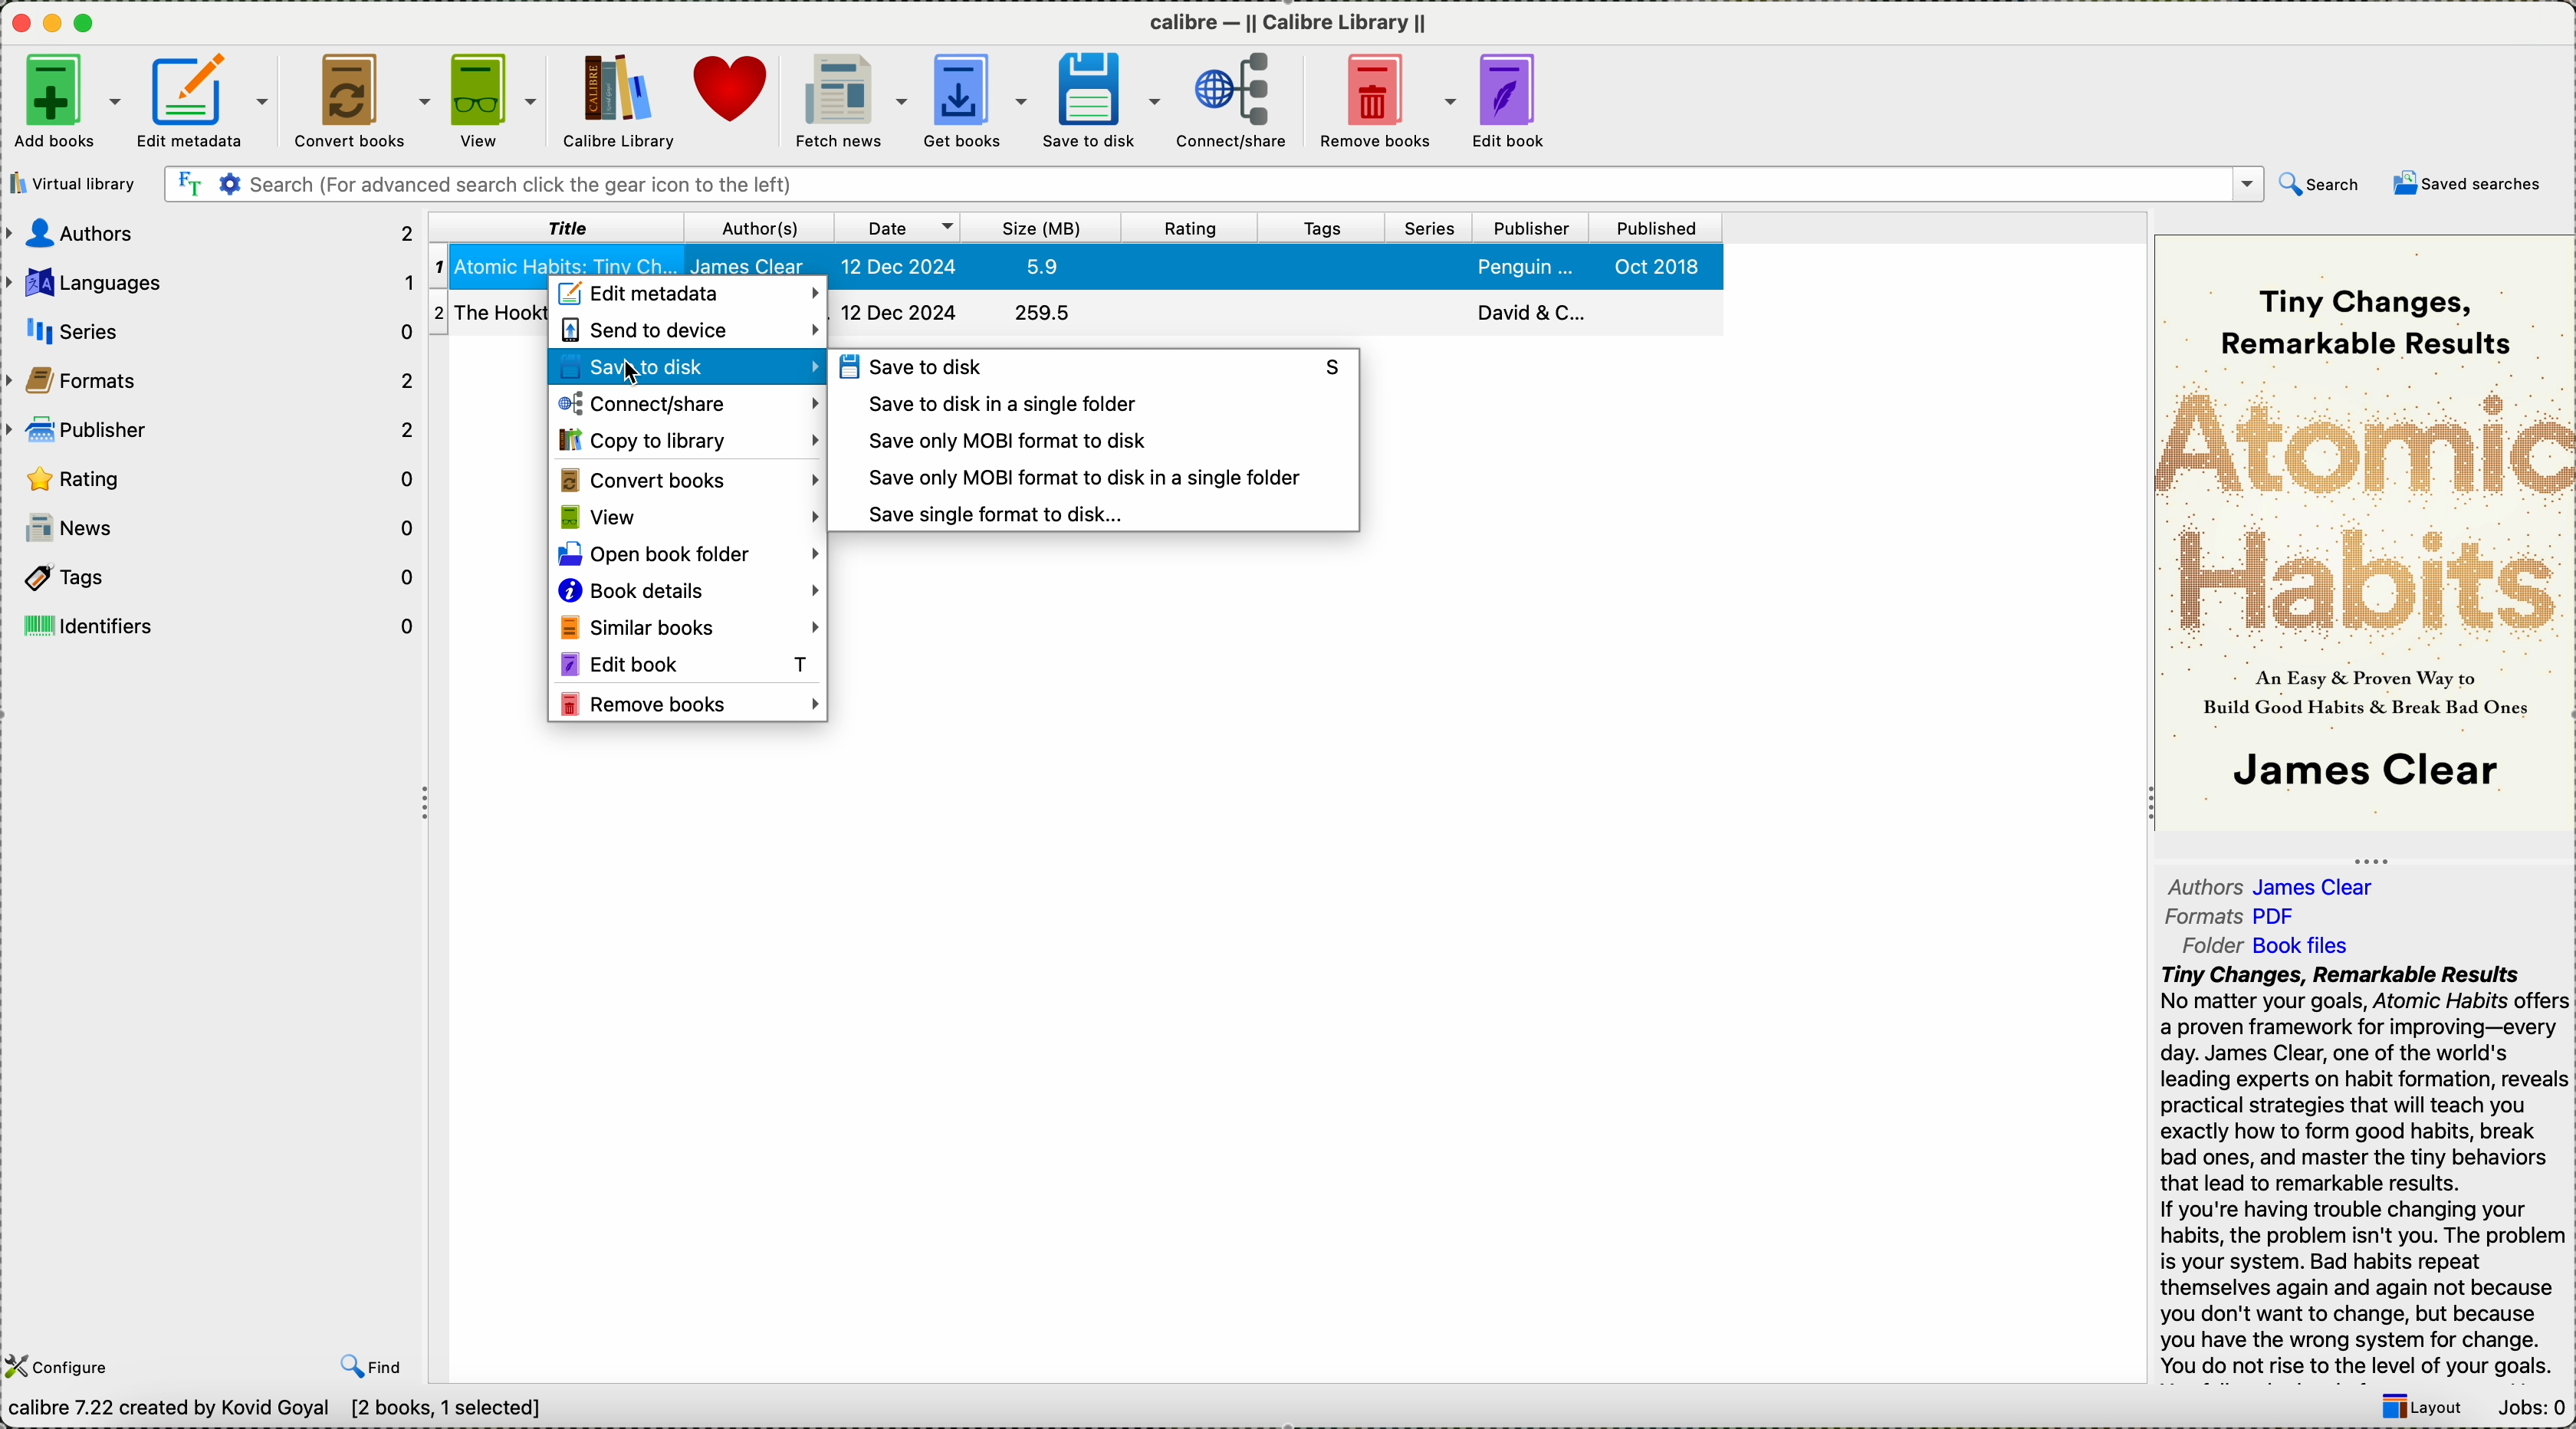 This screenshot has width=2576, height=1429. What do you see at coordinates (1001, 441) in the screenshot?
I see `save only MOVI format to disk` at bounding box center [1001, 441].